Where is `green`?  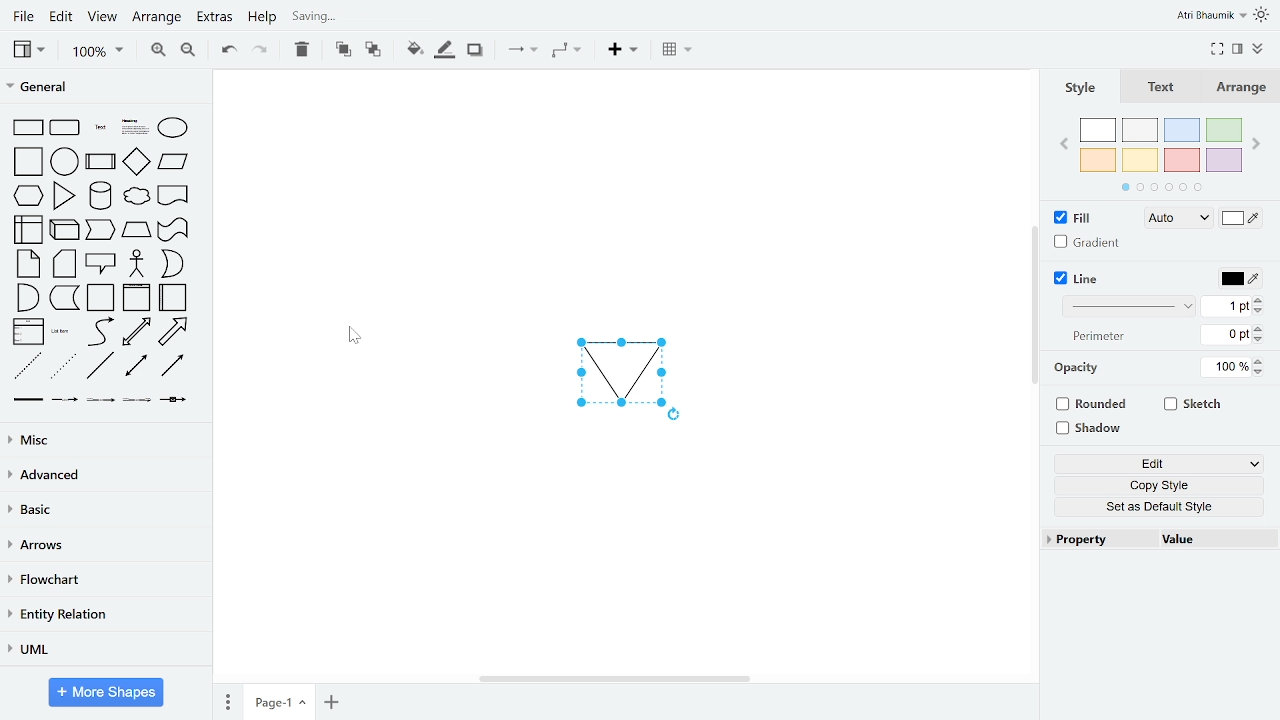 green is located at coordinates (1226, 129).